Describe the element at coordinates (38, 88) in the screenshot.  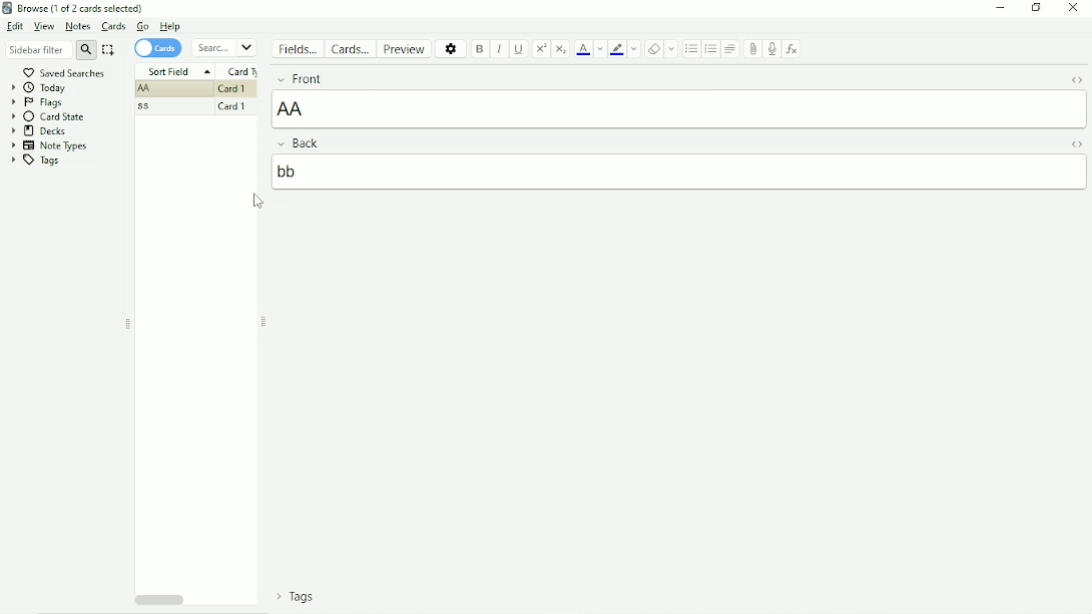
I see `Today` at that location.